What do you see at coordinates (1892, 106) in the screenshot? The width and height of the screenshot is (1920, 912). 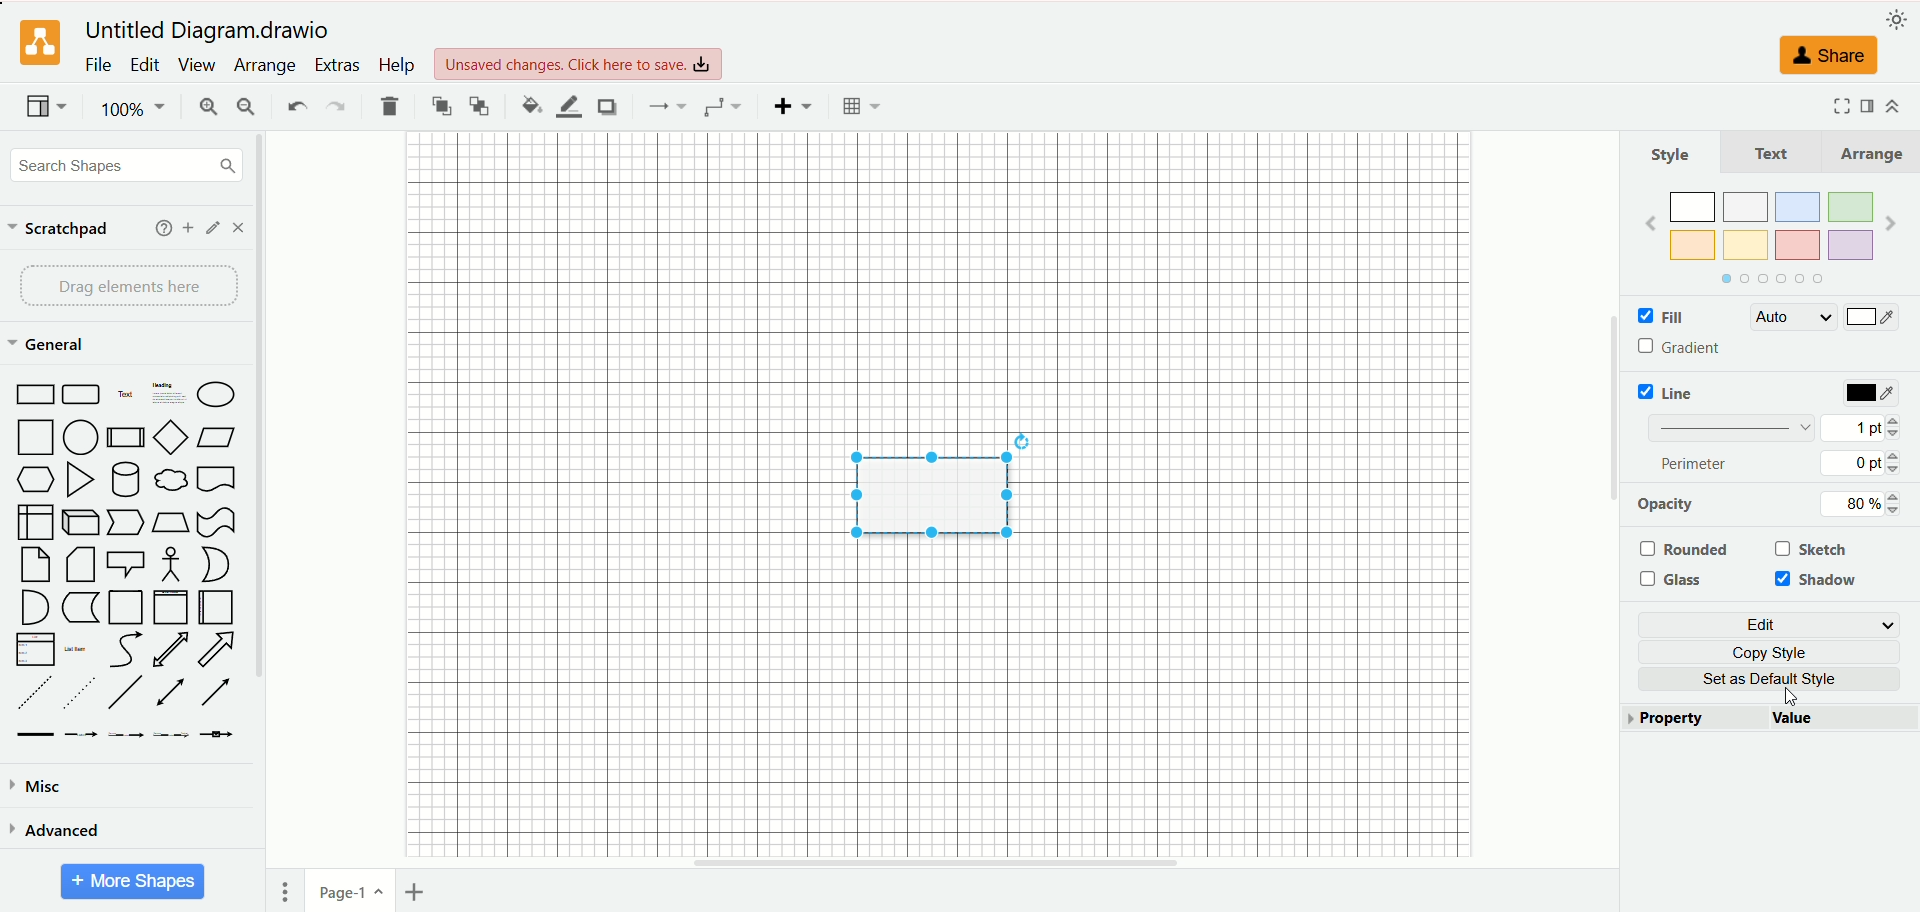 I see `collapse/expand` at bounding box center [1892, 106].